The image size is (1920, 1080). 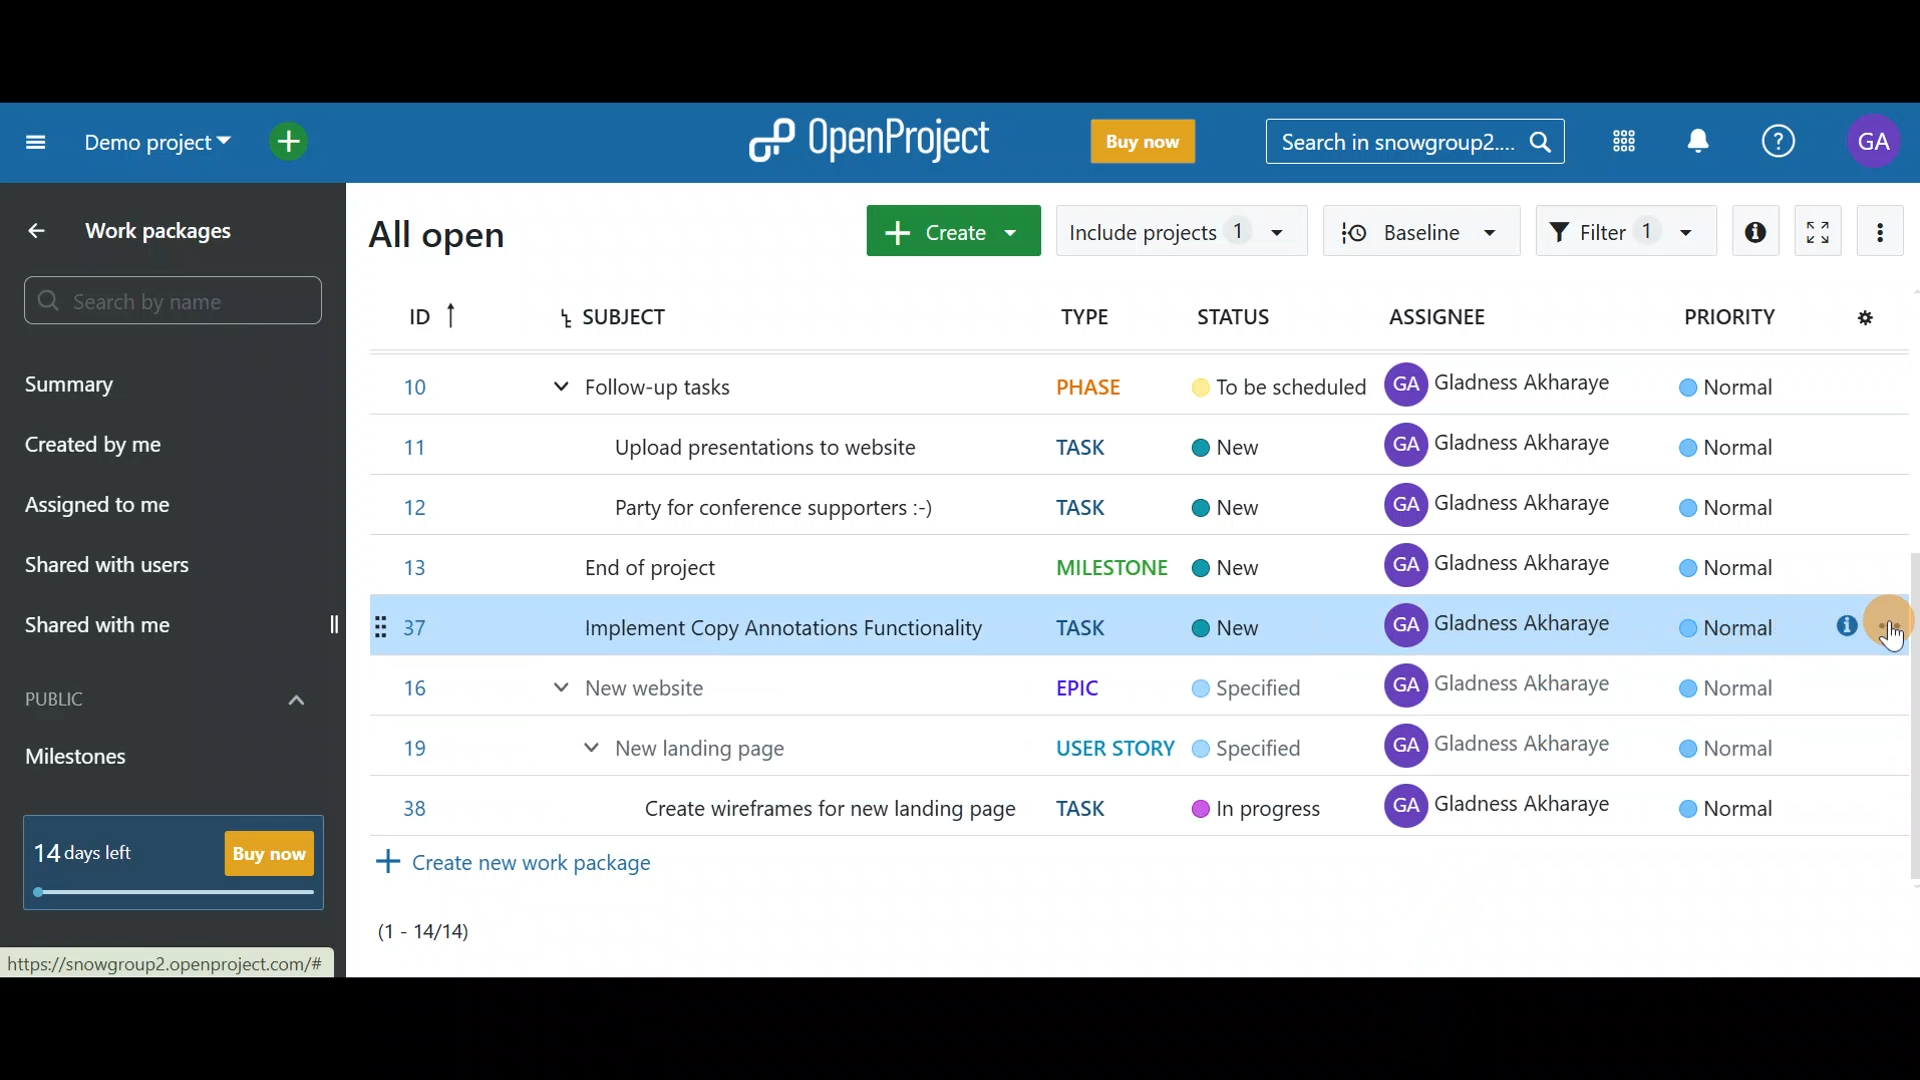 I want to click on © Normal, so click(x=1720, y=622).